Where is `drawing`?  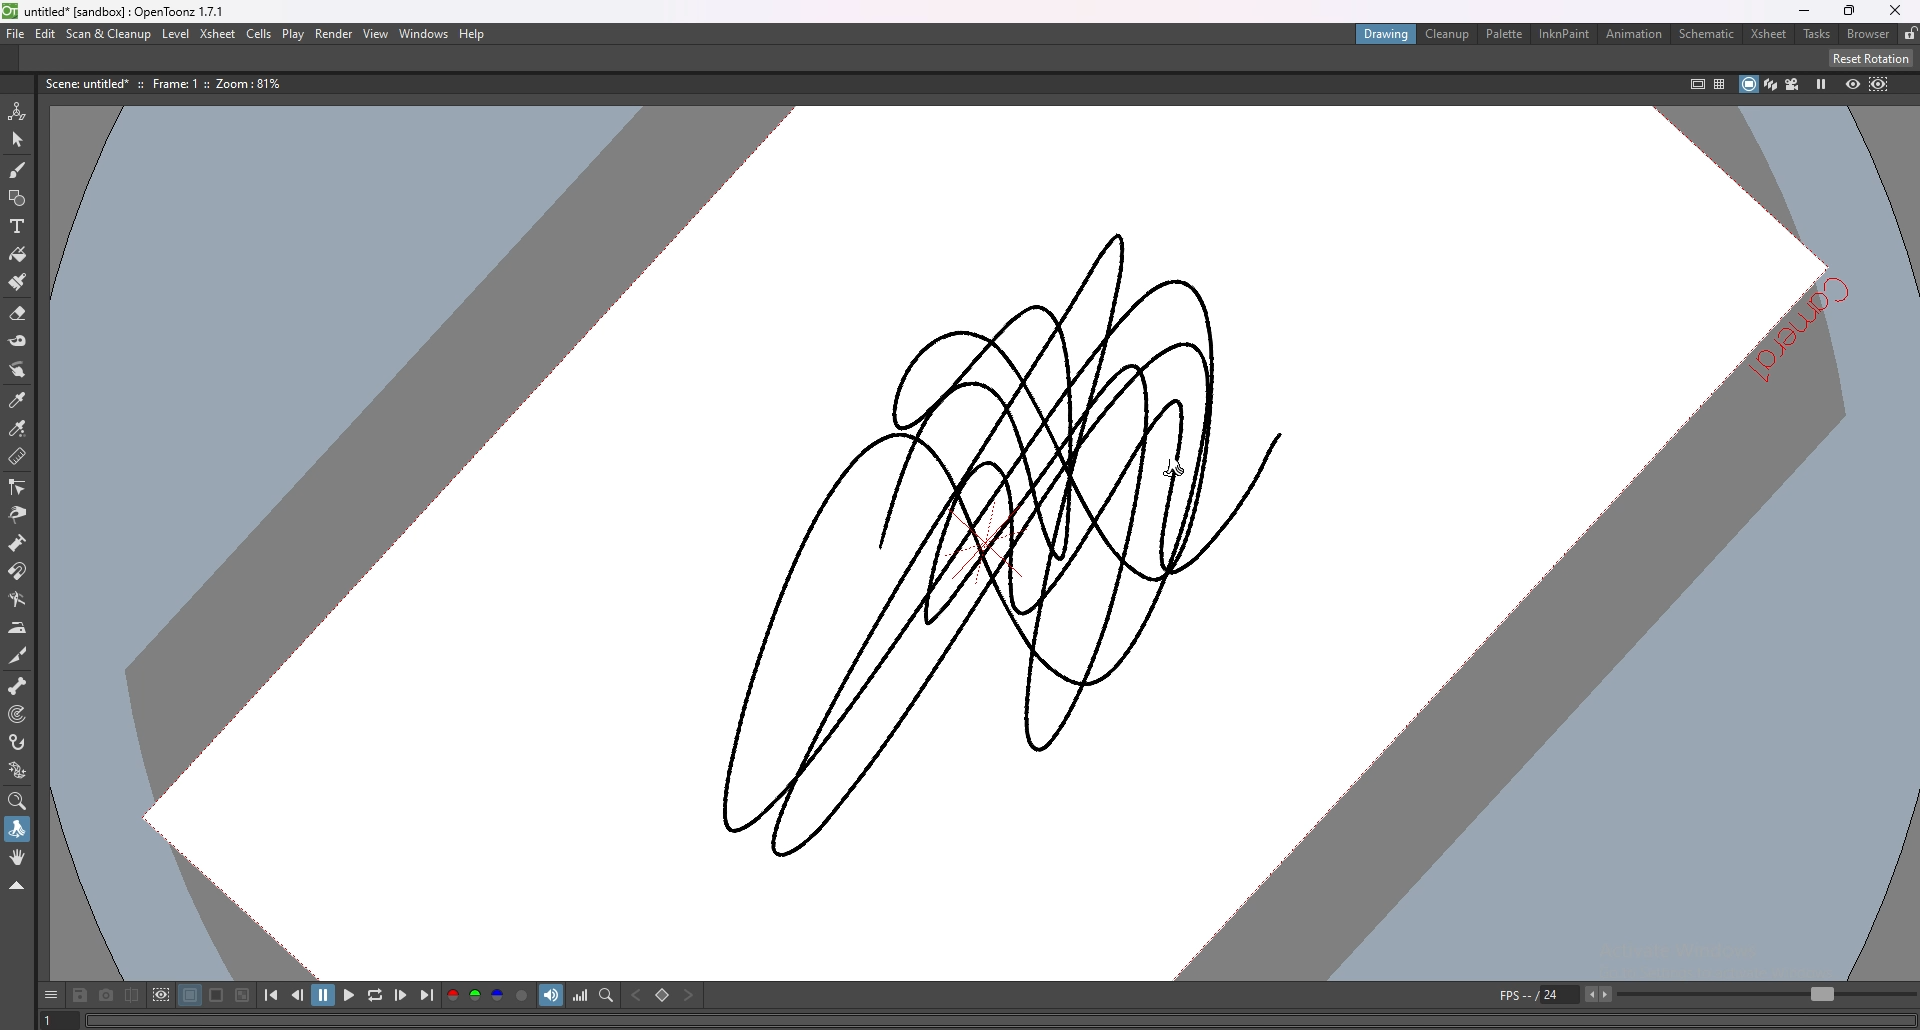
drawing is located at coordinates (990, 533).